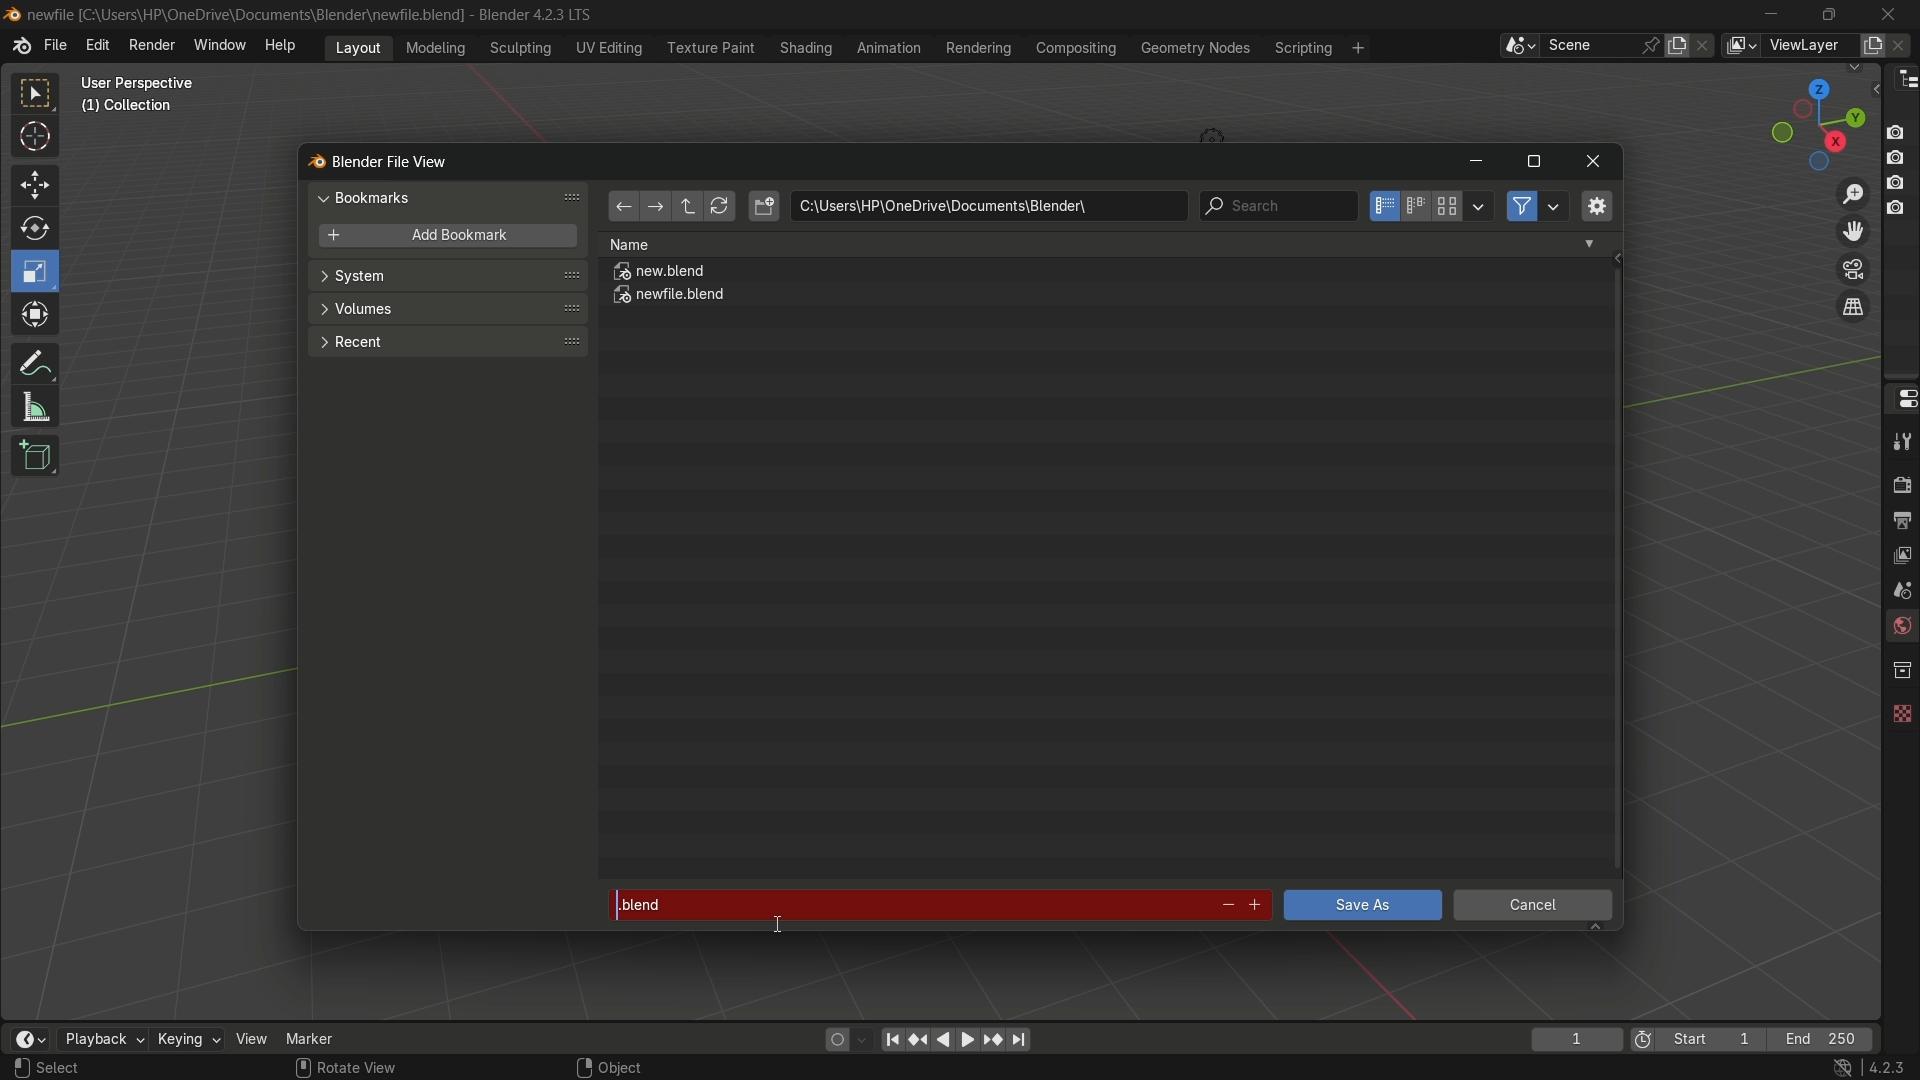  I want to click on bookmarks, so click(452, 197).